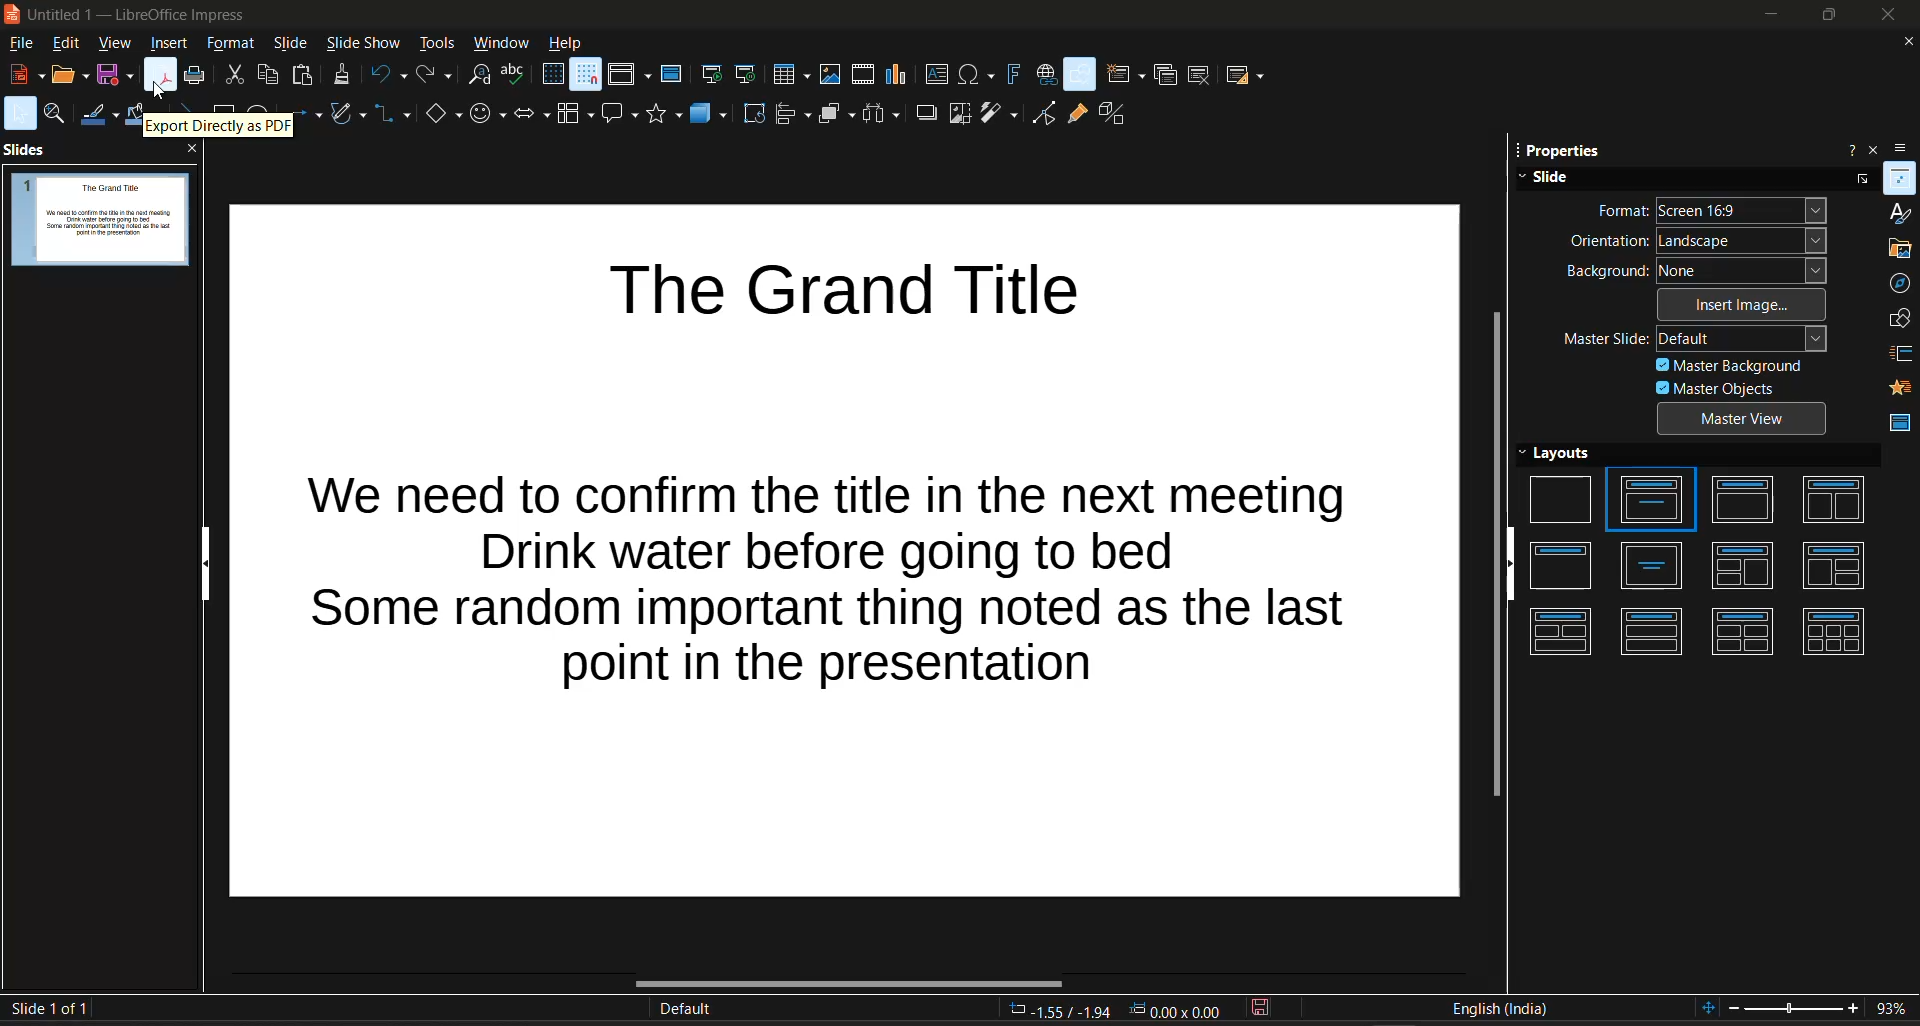 The height and width of the screenshot is (1026, 1920). What do you see at coordinates (672, 73) in the screenshot?
I see `master slide` at bounding box center [672, 73].